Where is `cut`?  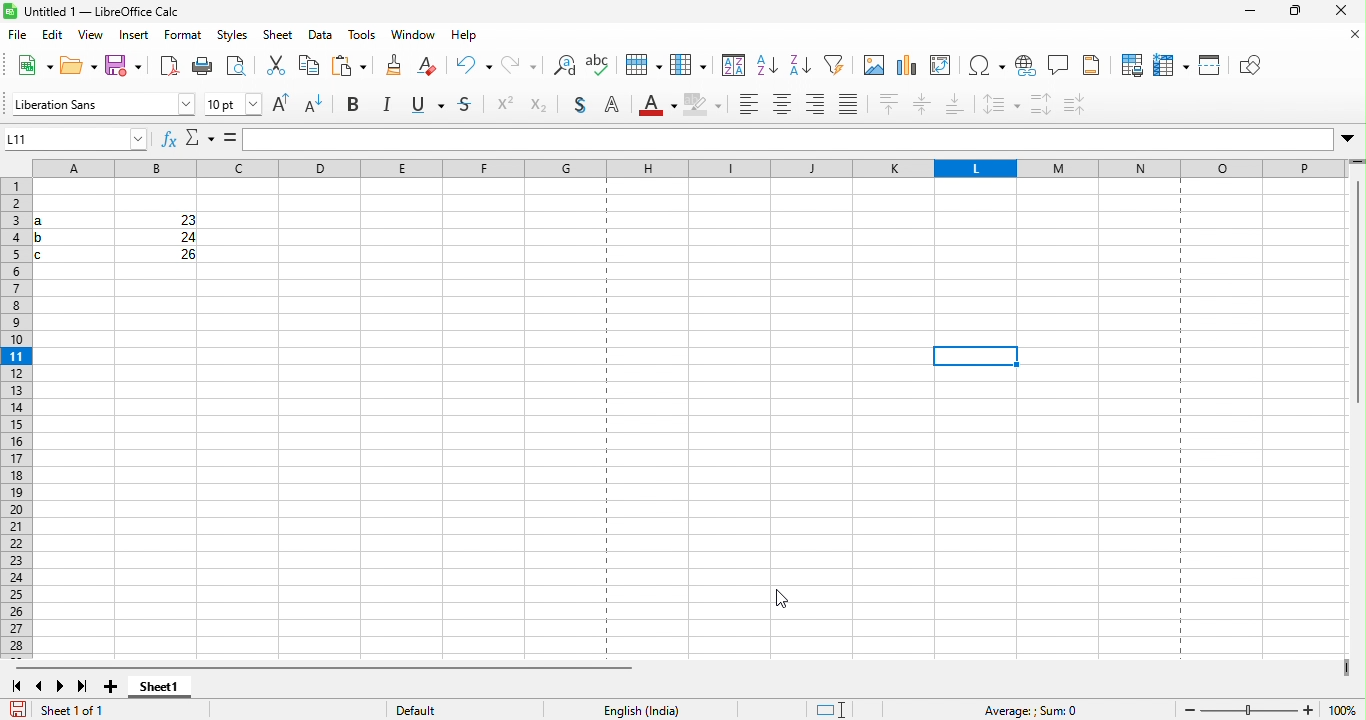
cut is located at coordinates (240, 68).